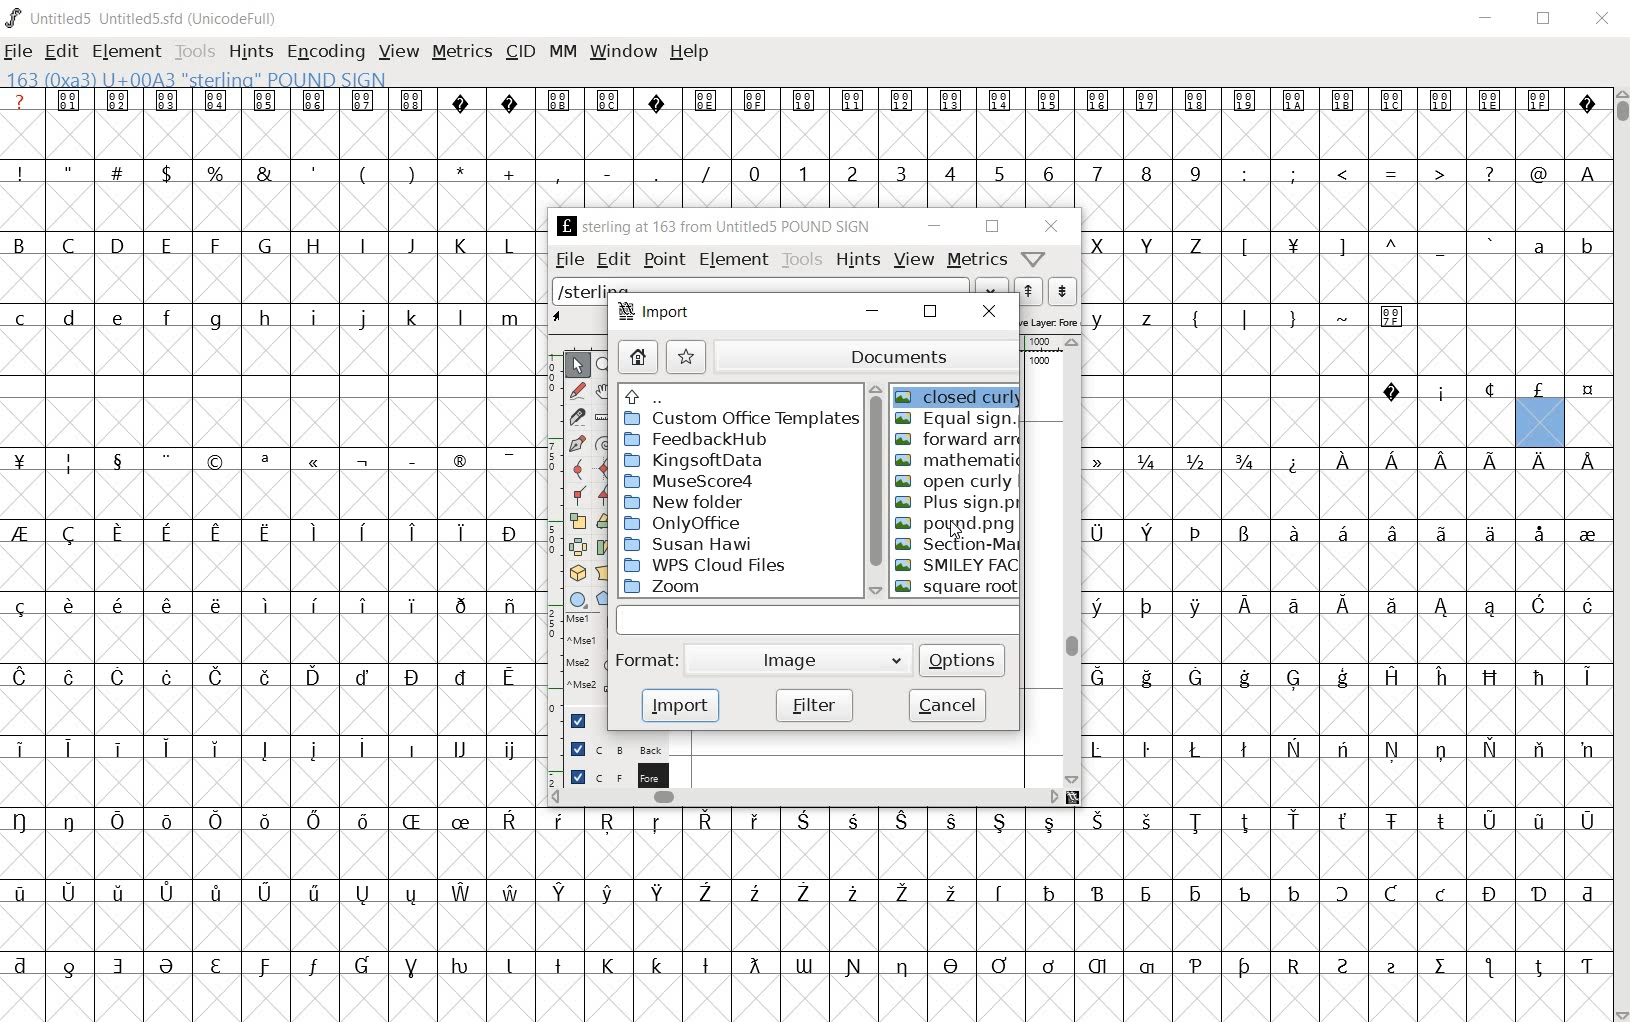  What do you see at coordinates (25, 821) in the screenshot?
I see `Symbol` at bounding box center [25, 821].